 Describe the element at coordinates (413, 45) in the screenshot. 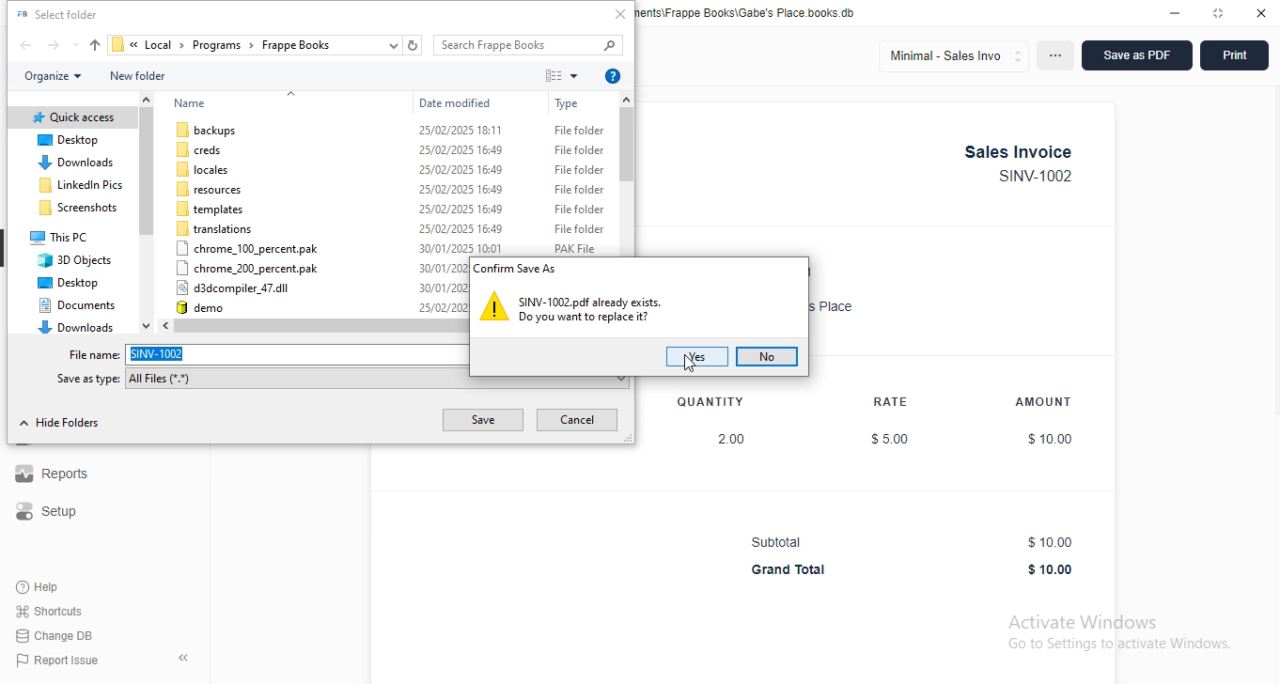

I see `refresh "frappe books"` at that location.